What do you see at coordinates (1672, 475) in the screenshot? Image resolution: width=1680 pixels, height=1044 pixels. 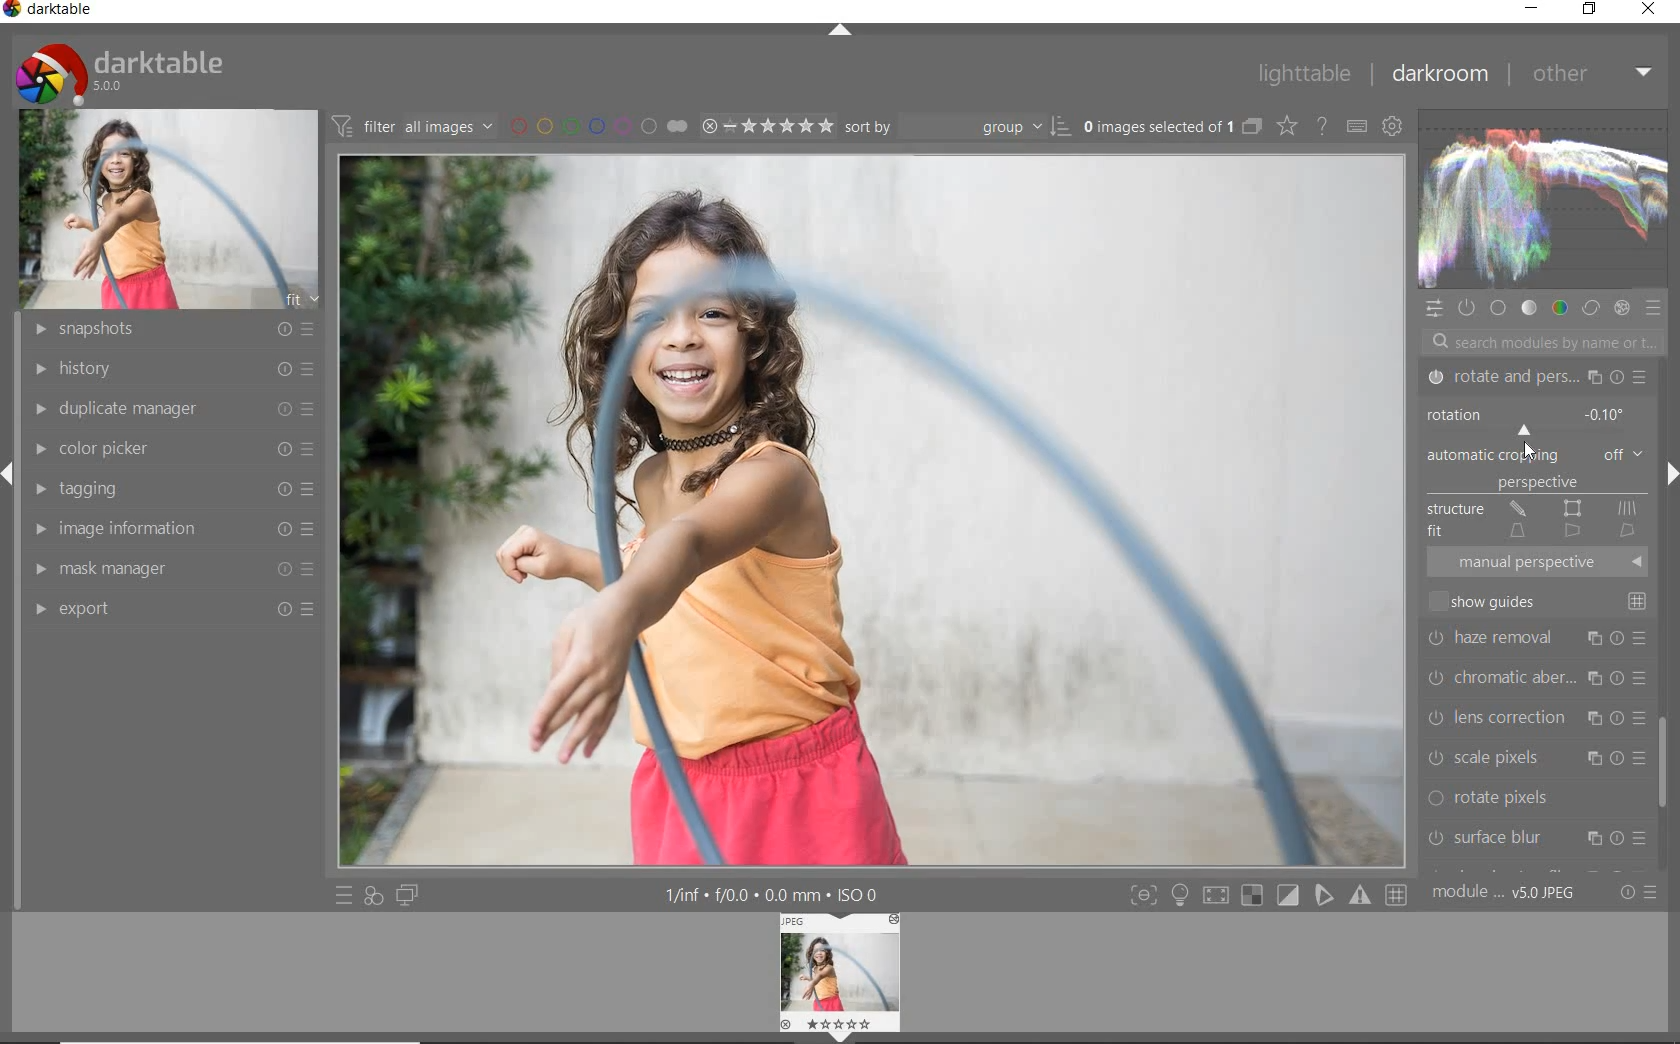 I see `expand/collapse` at bounding box center [1672, 475].